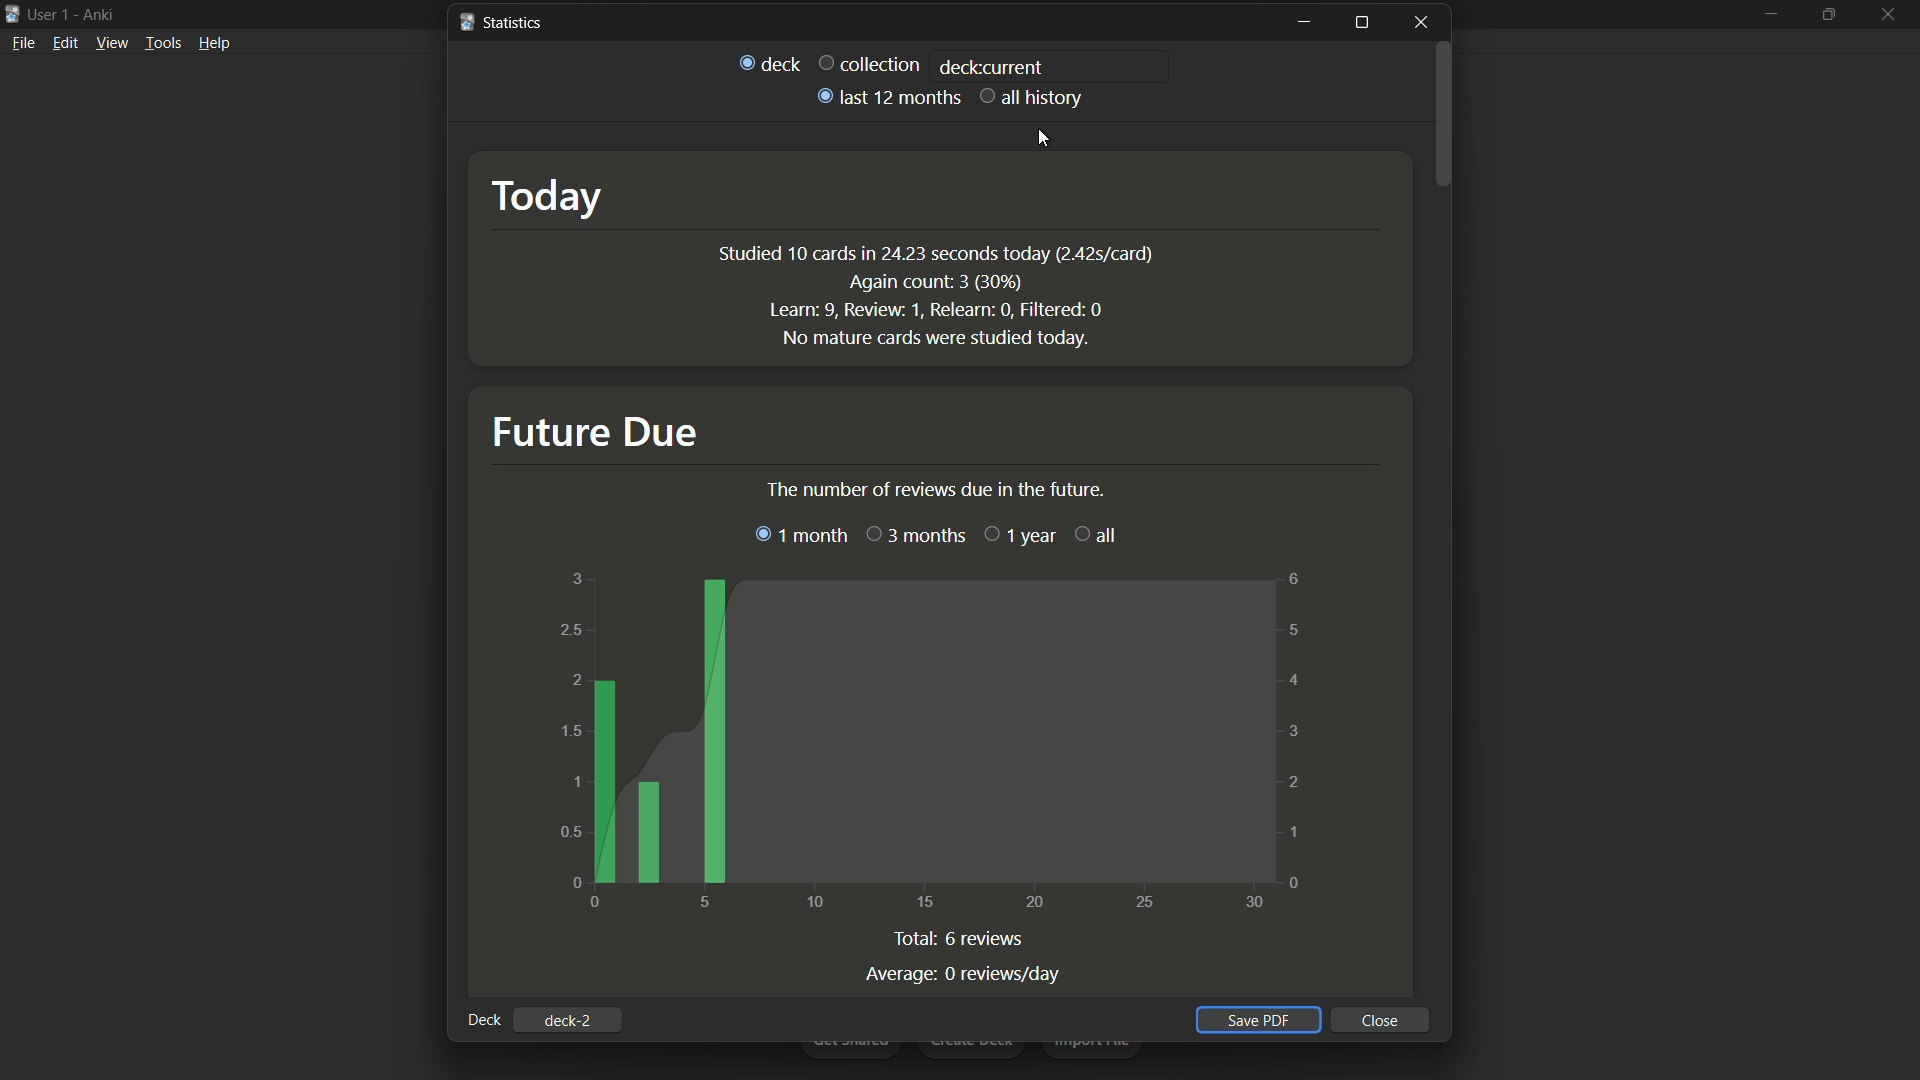  What do you see at coordinates (870, 62) in the screenshot?
I see `Collection deck current` at bounding box center [870, 62].